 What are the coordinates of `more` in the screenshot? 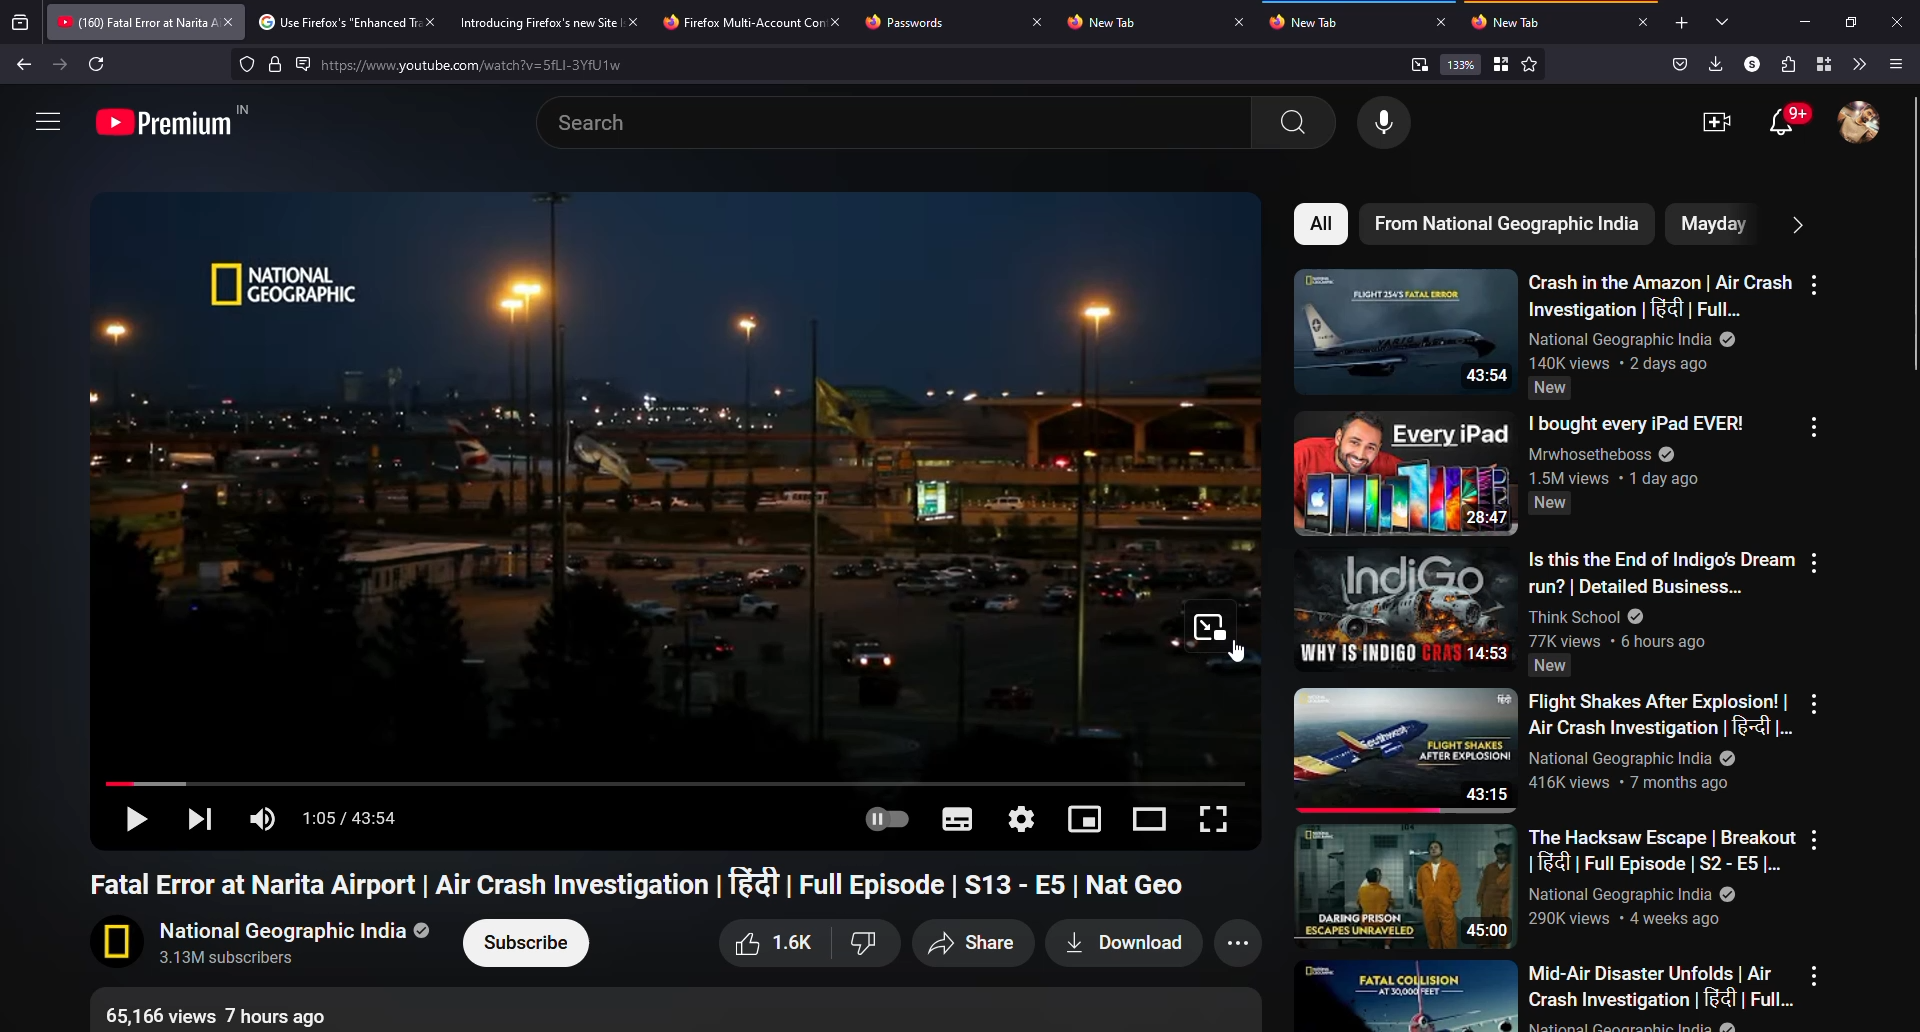 It's located at (1815, 562).